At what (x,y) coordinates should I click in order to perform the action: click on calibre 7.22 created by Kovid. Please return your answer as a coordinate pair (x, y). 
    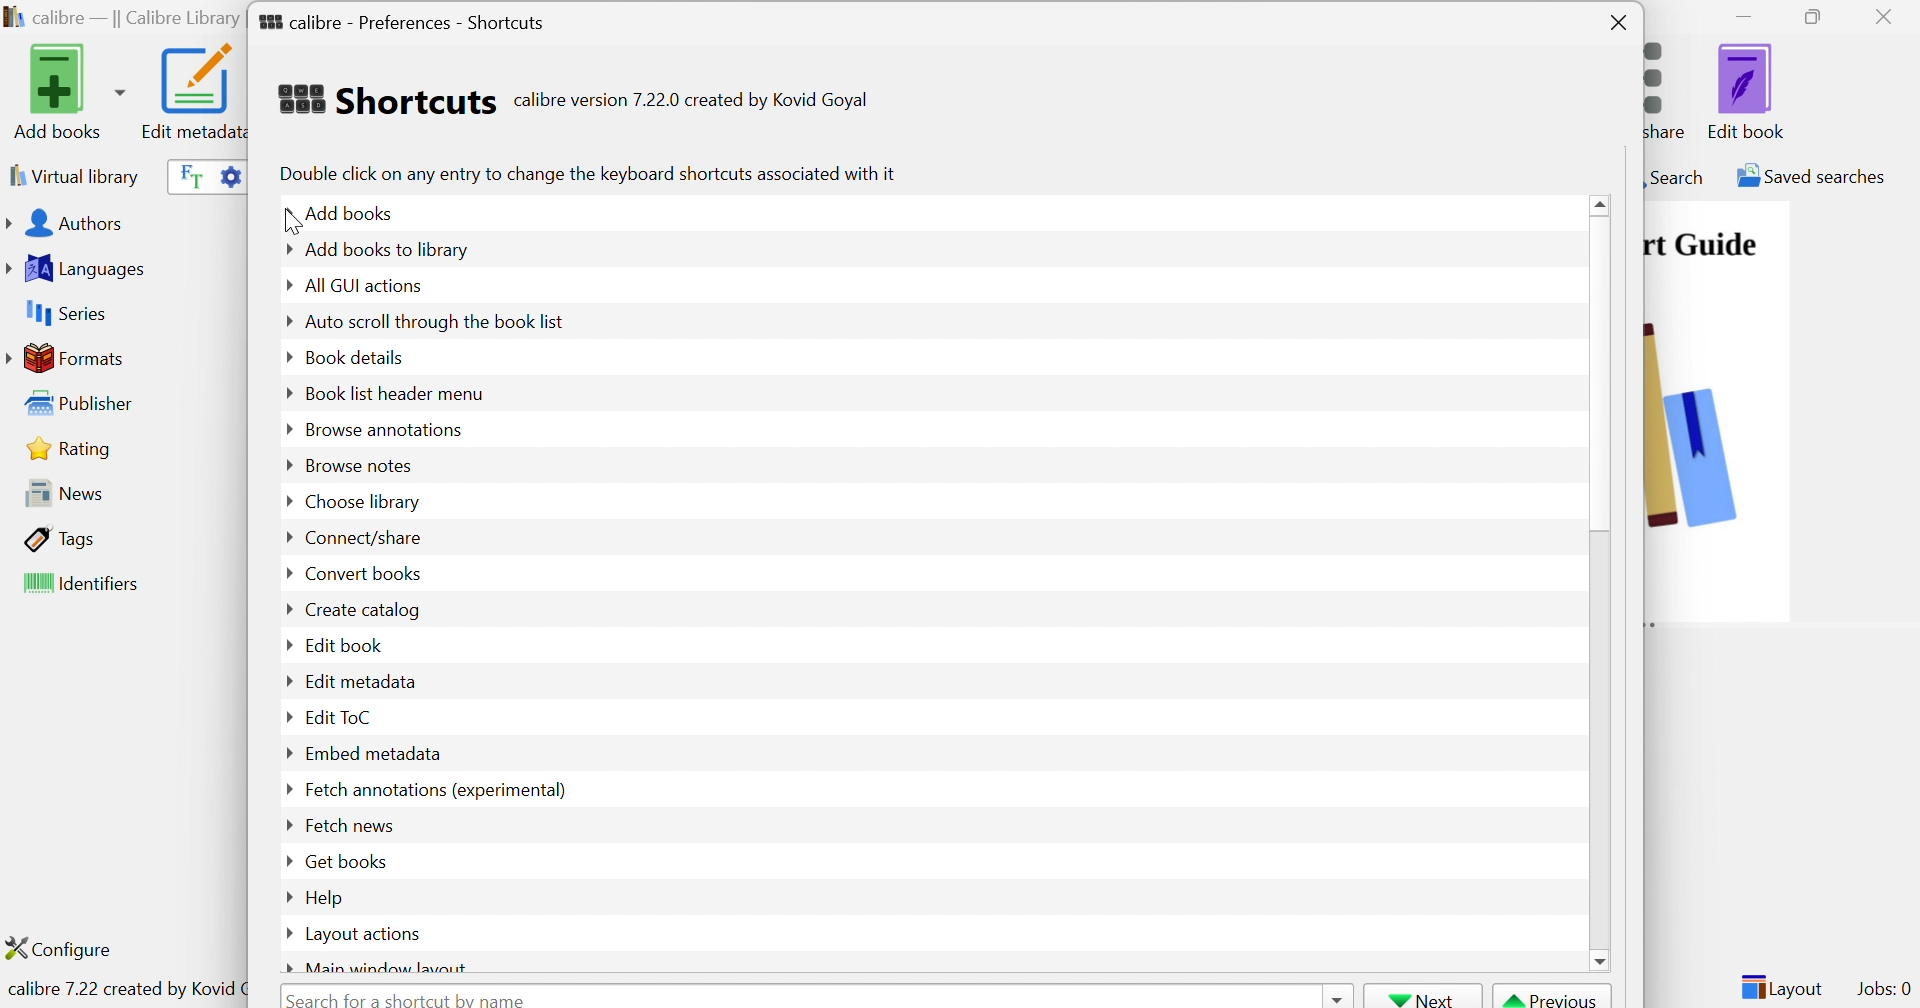
    Looking at the image, I should click on (123, 991).